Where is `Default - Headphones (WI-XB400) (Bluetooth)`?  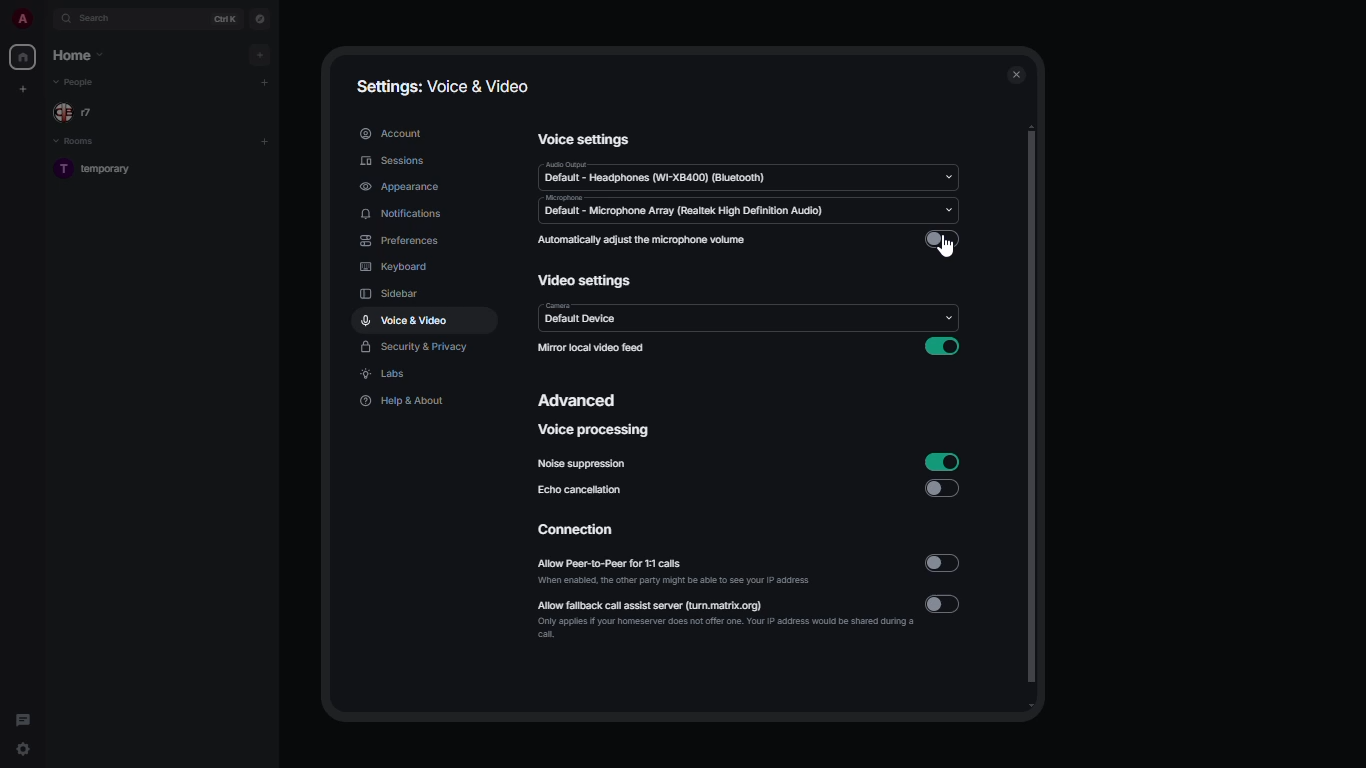
Default - Headphones (WI-XB400) (Bluetooth) is located at coordinates (663, 176).